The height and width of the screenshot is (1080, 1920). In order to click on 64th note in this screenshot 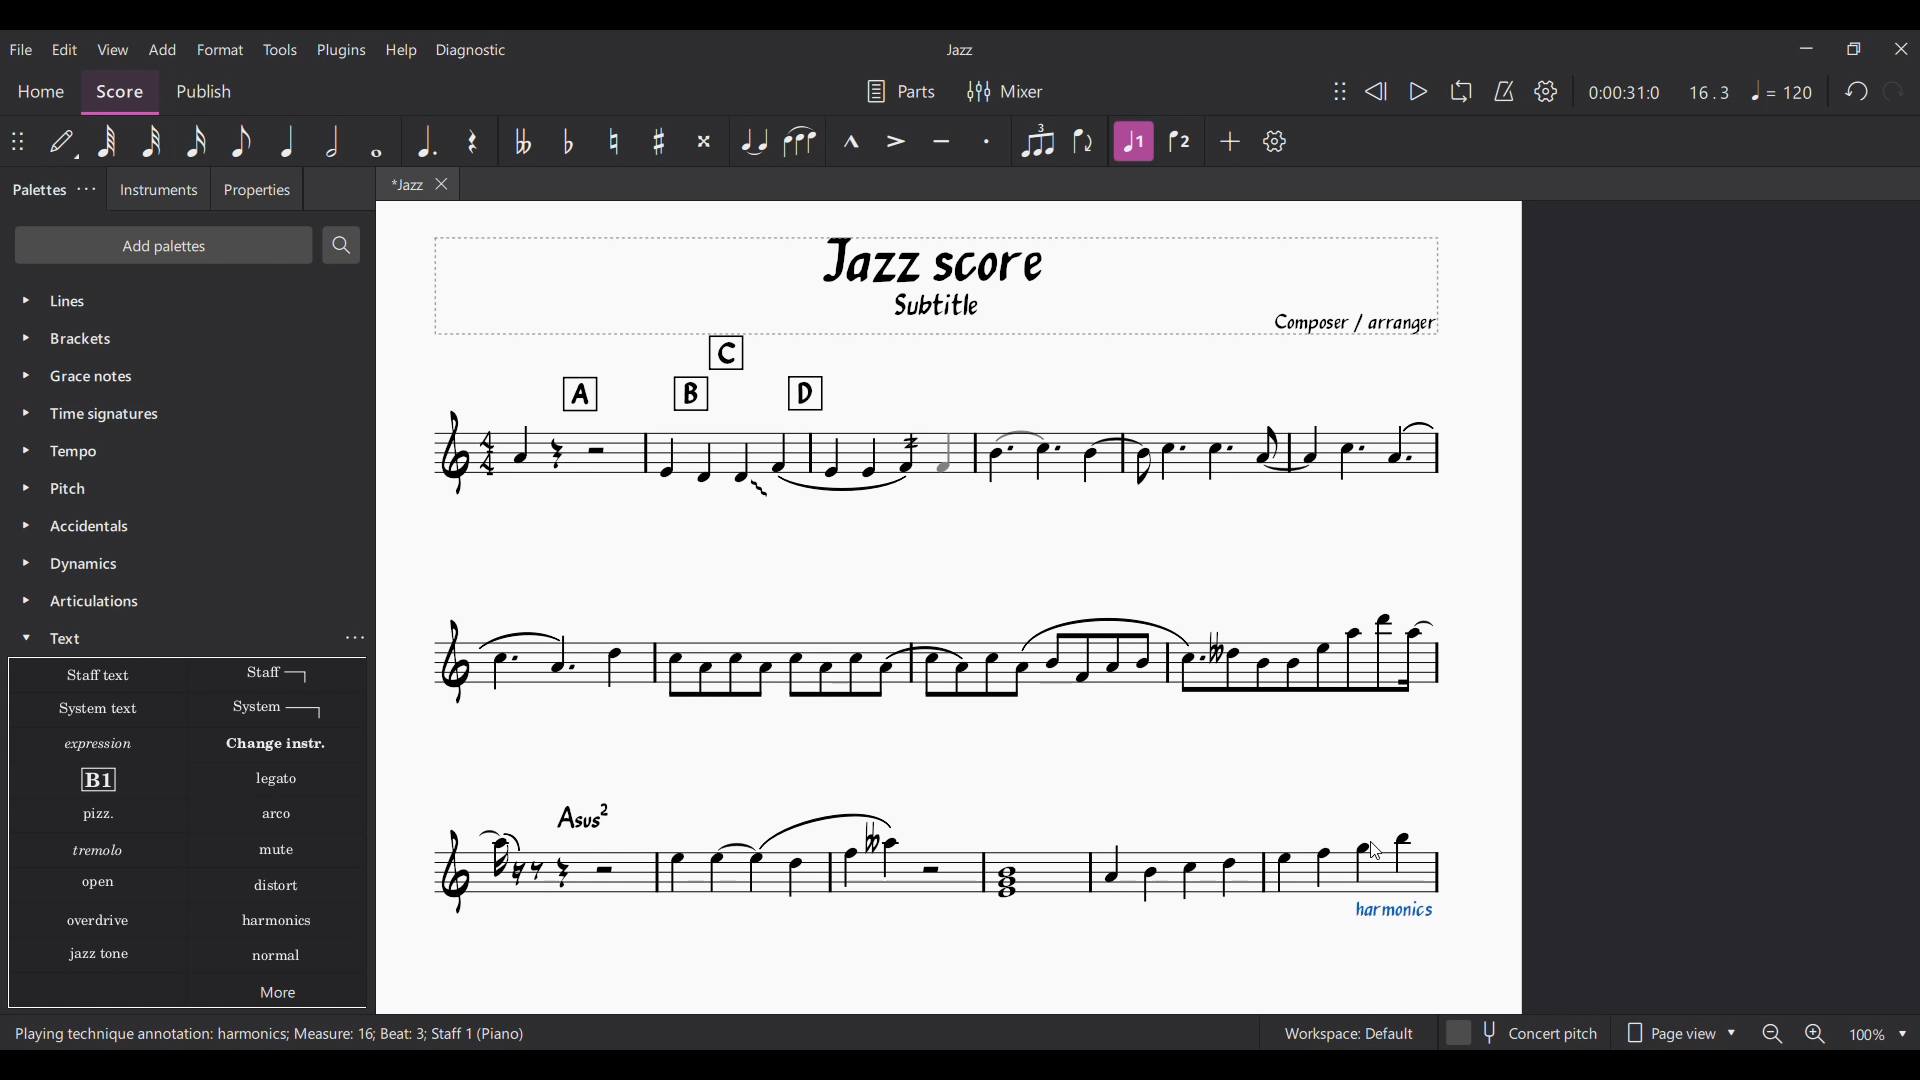, I will do `click(105, 141)`.